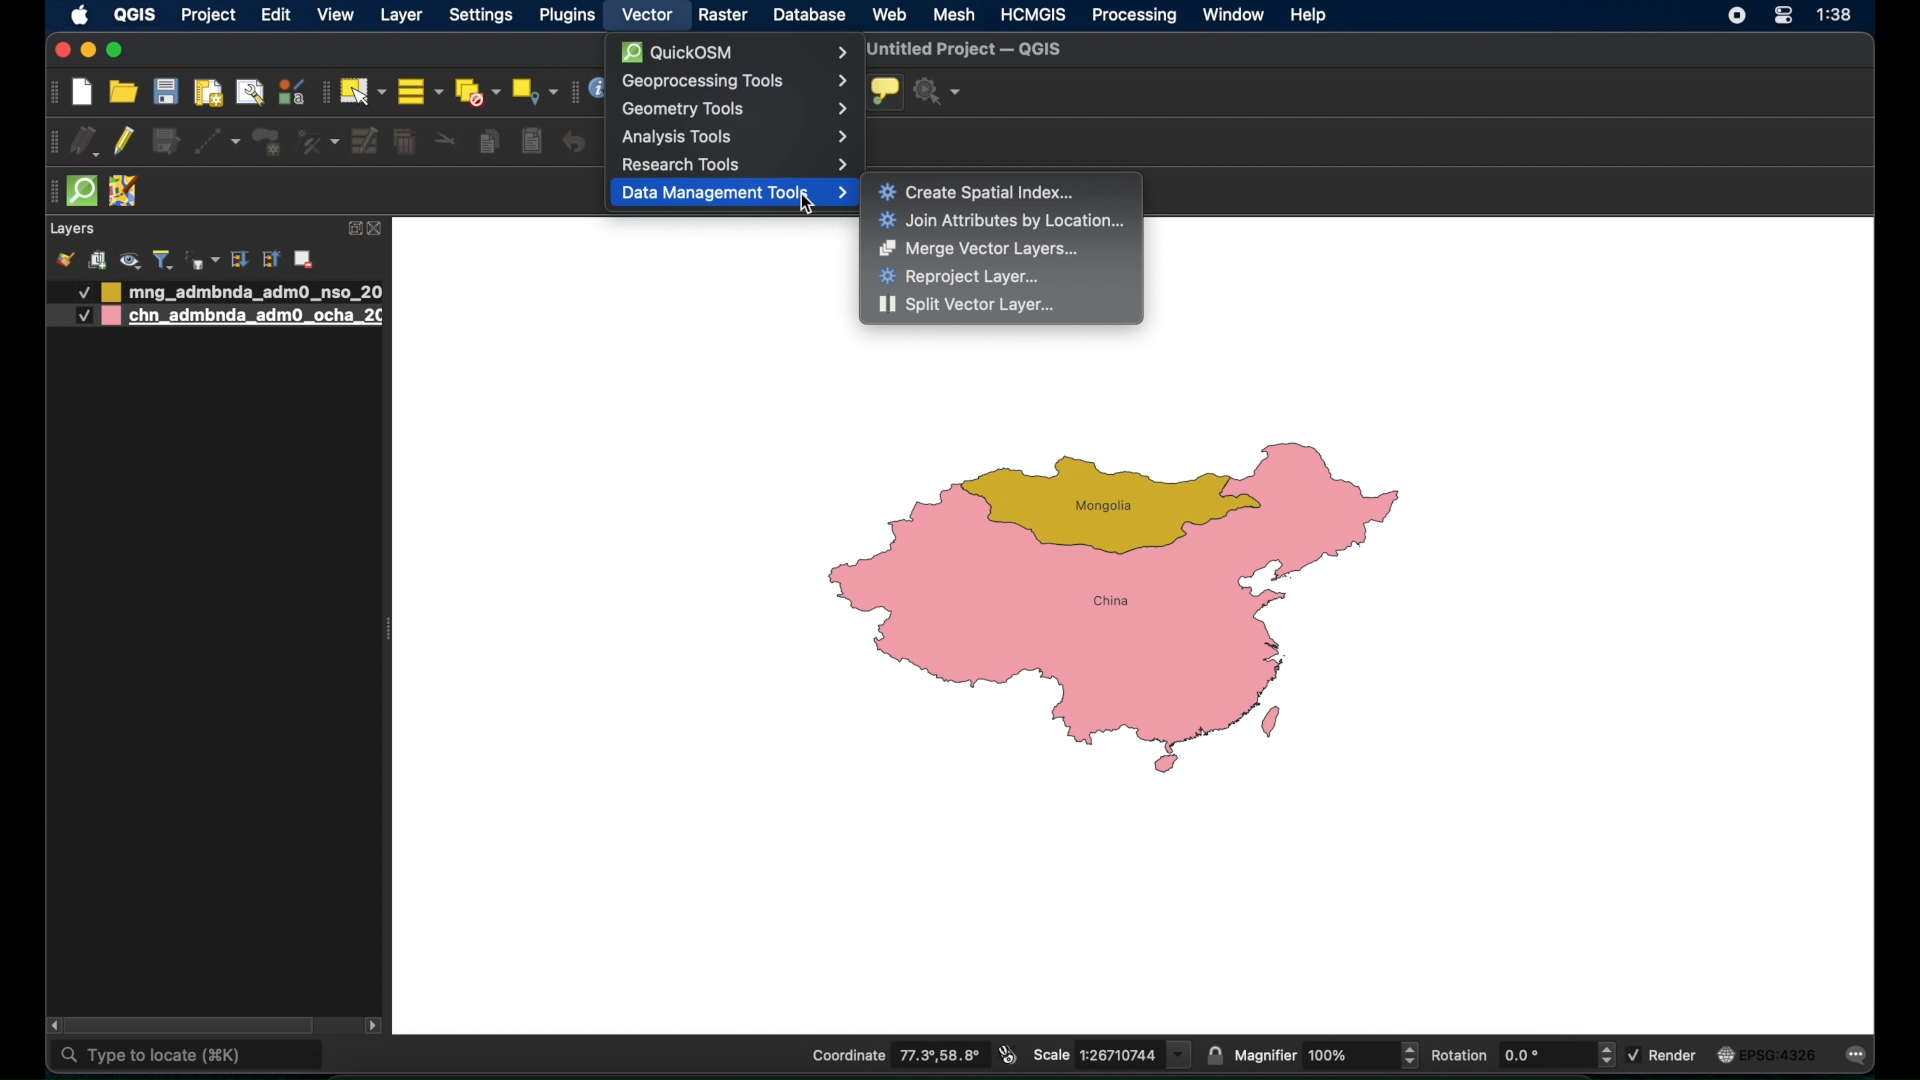 This screenshot has height=1080, width=1920. Describe the element at coordinates (962, 51) in the screenshot. I see `untitled project - QGIS` at that location.